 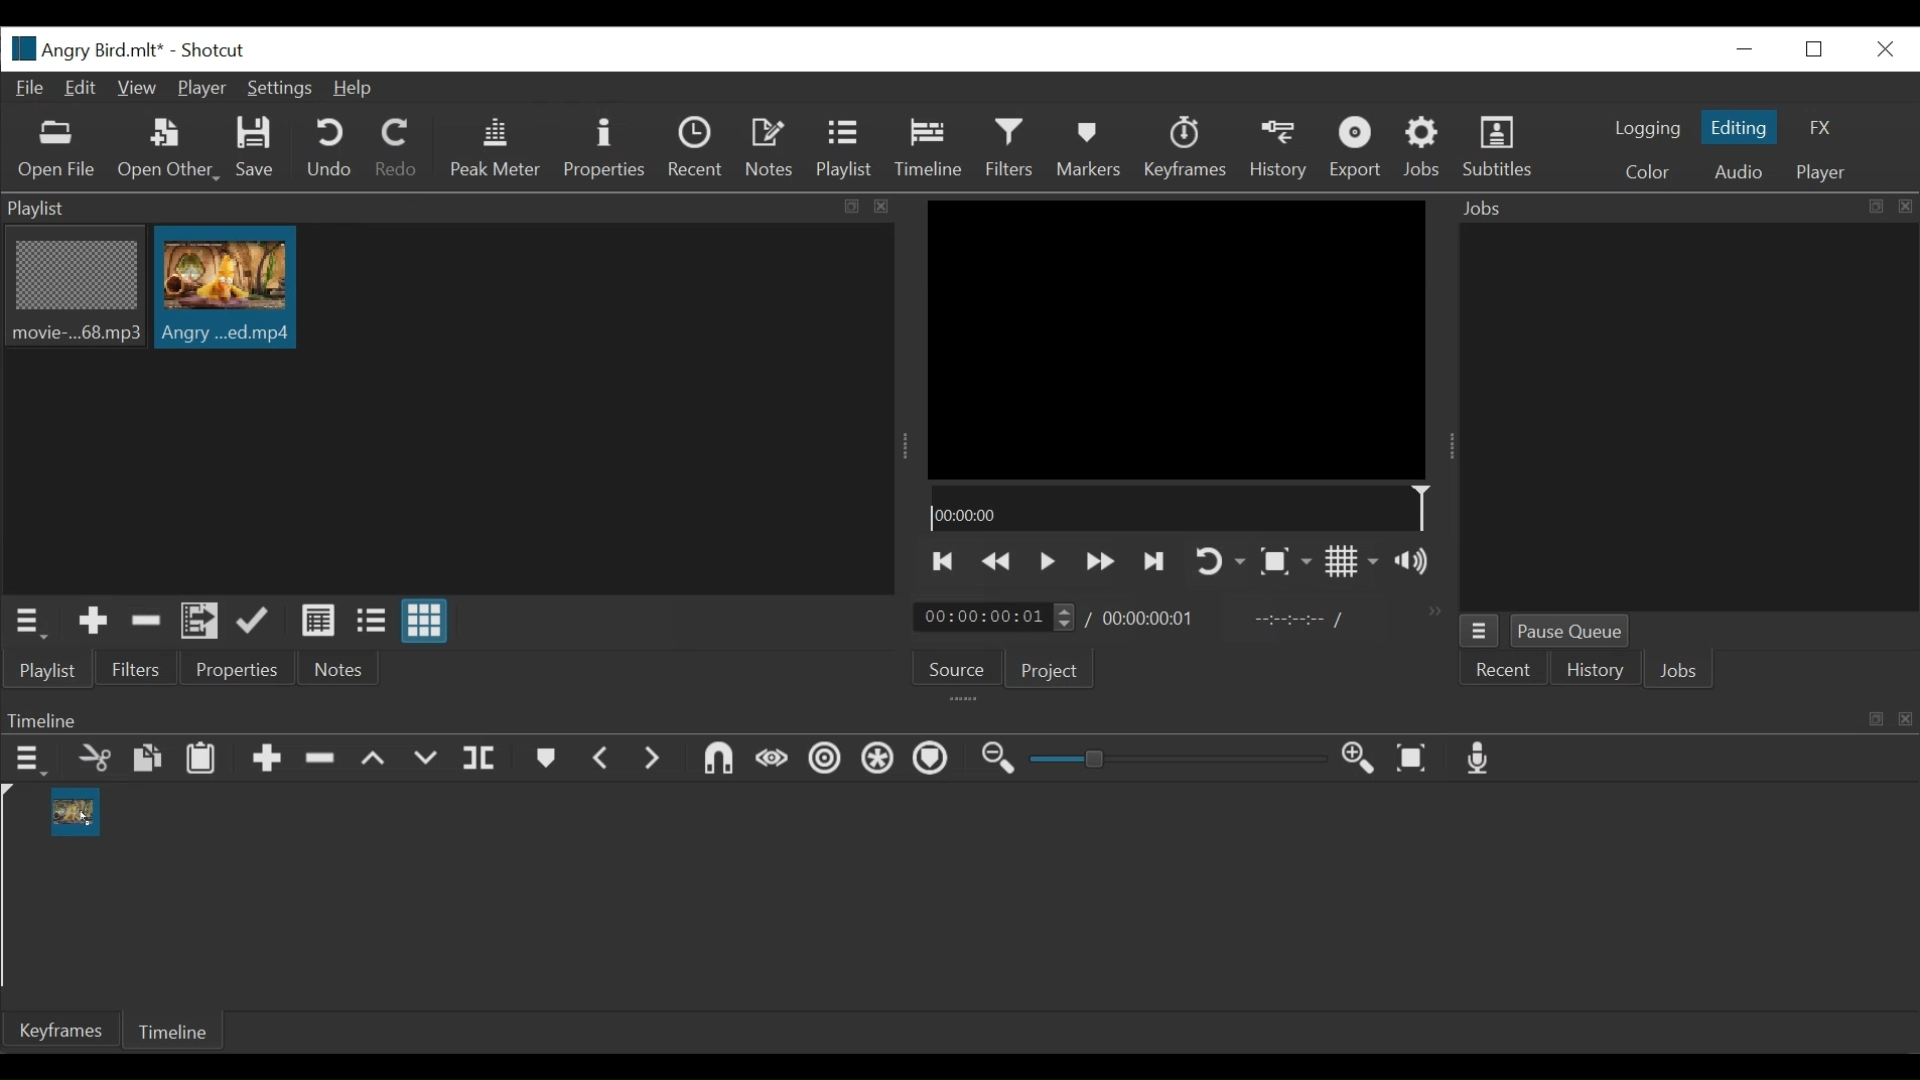 I want to click on Player, so click(x=201, y=89).